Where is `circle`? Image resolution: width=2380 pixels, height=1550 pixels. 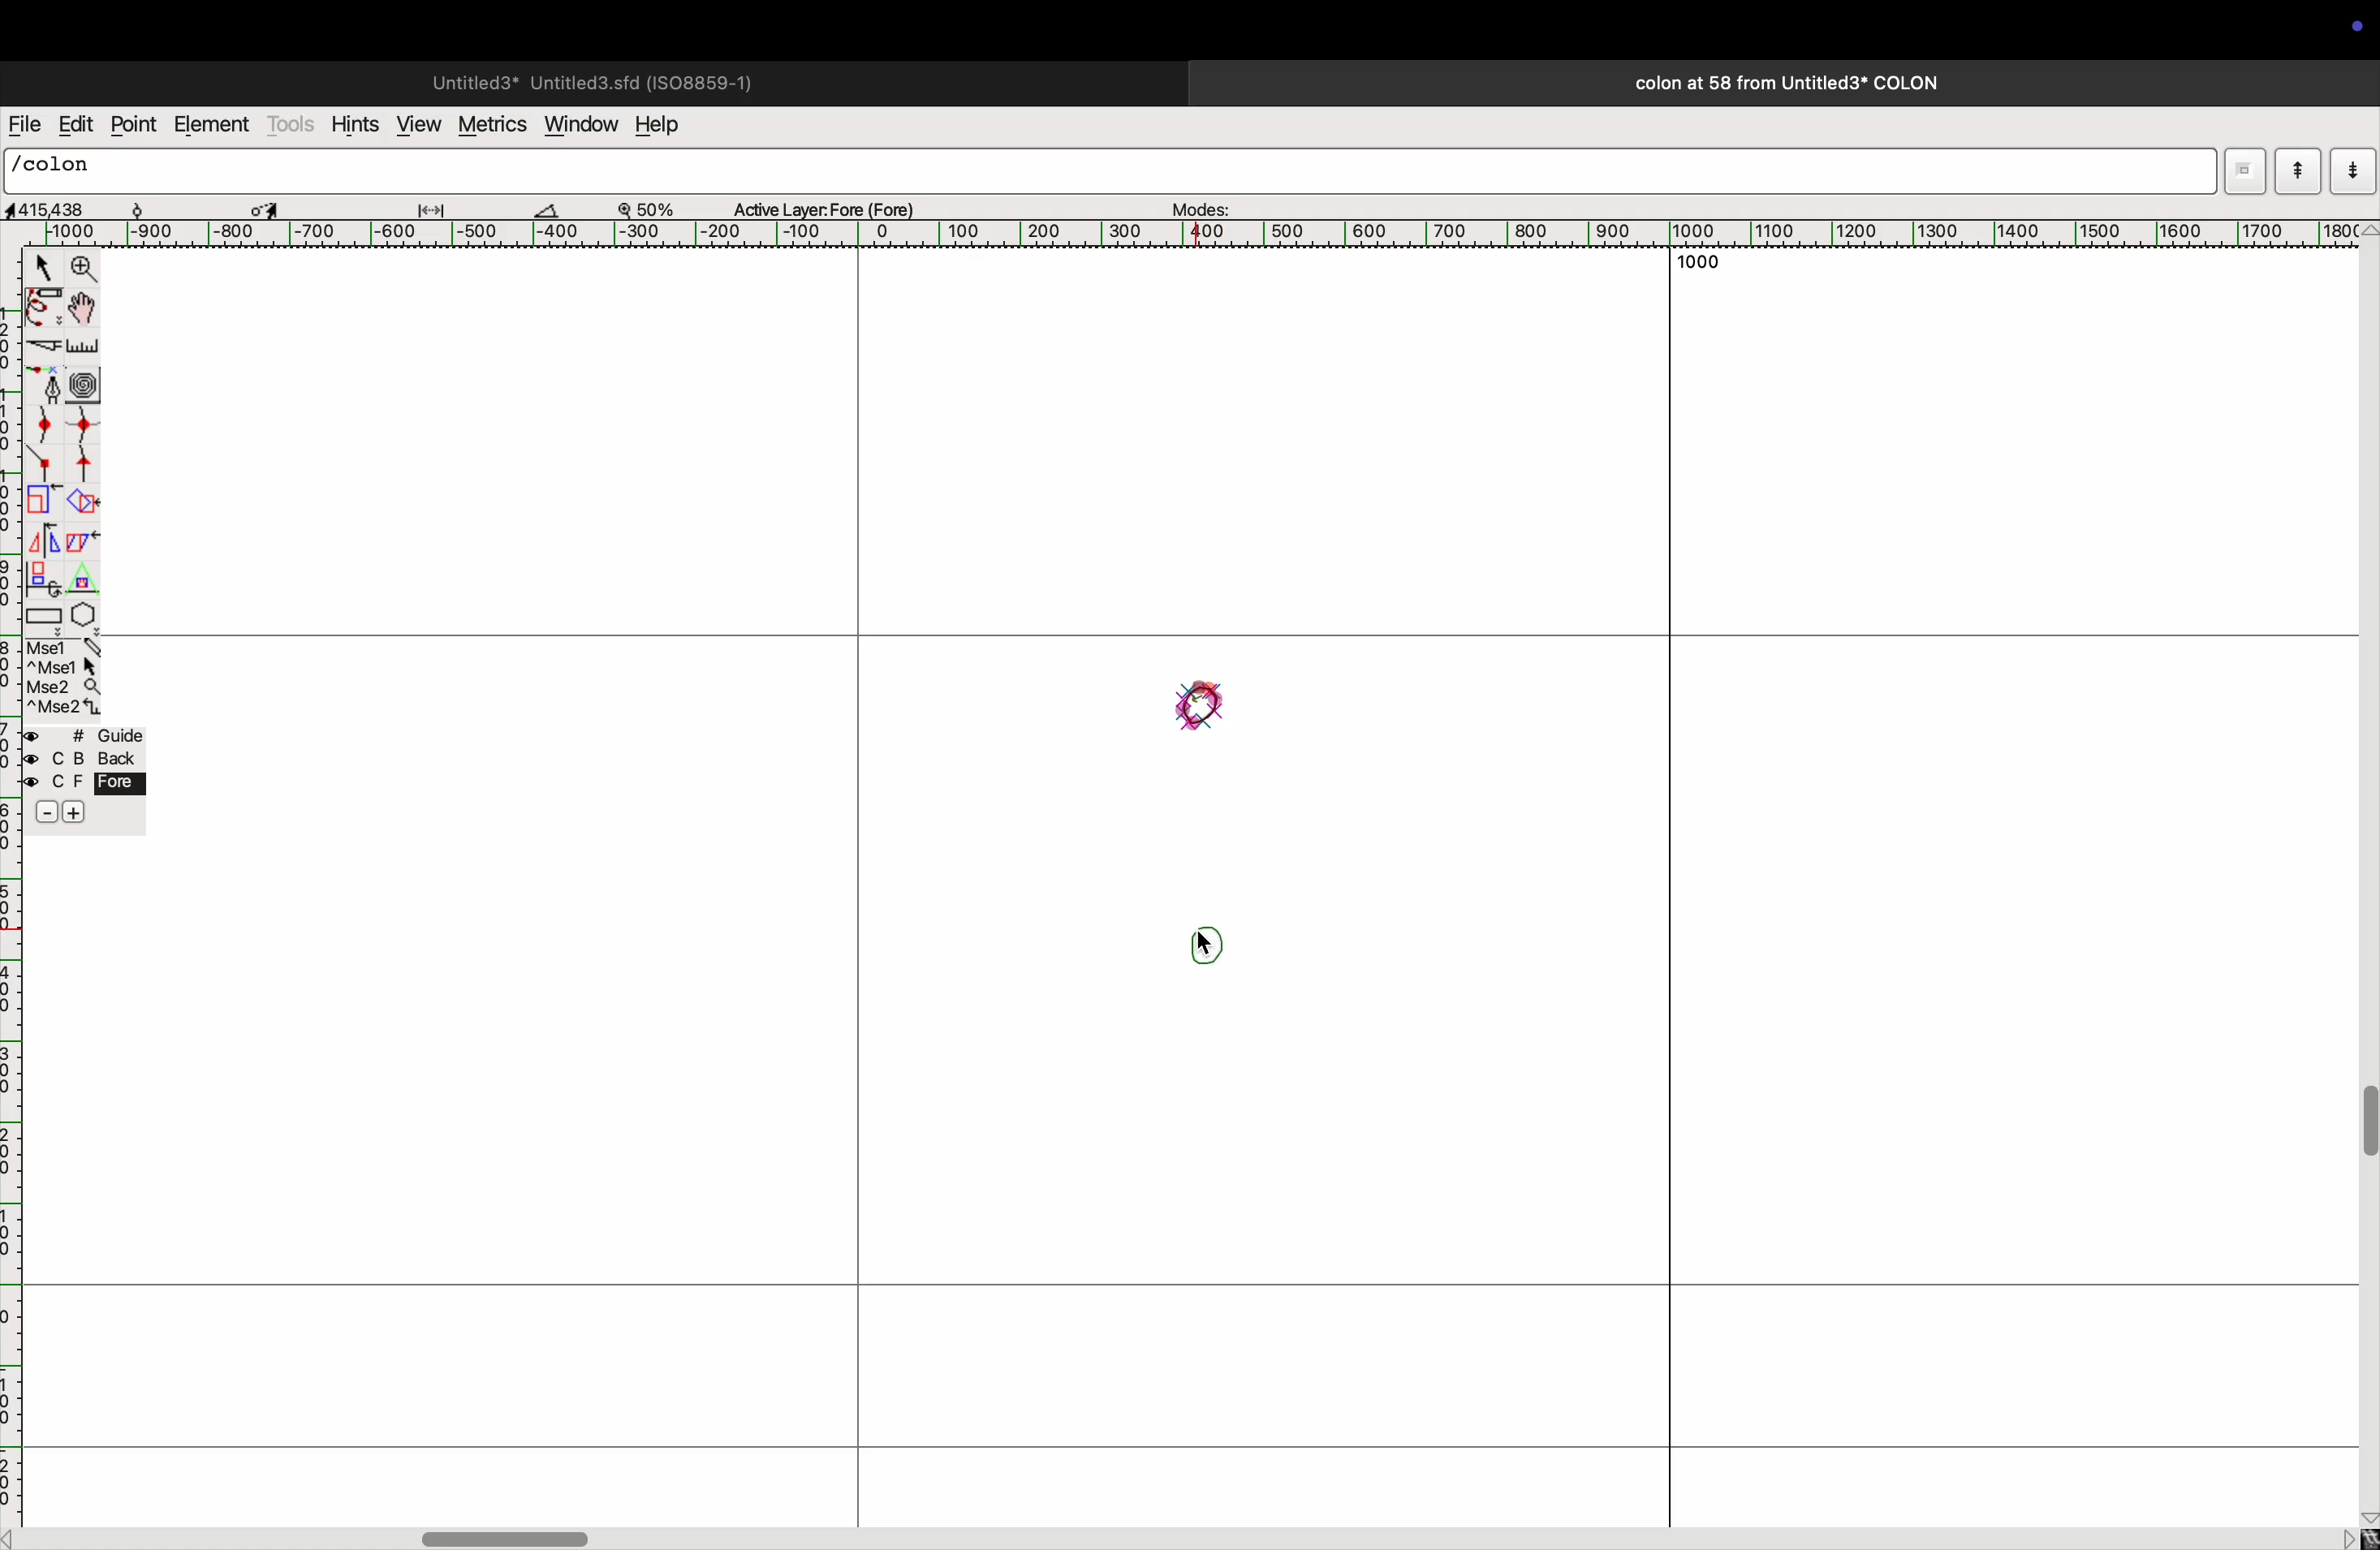
circle is located at coordinates (1201, 706).